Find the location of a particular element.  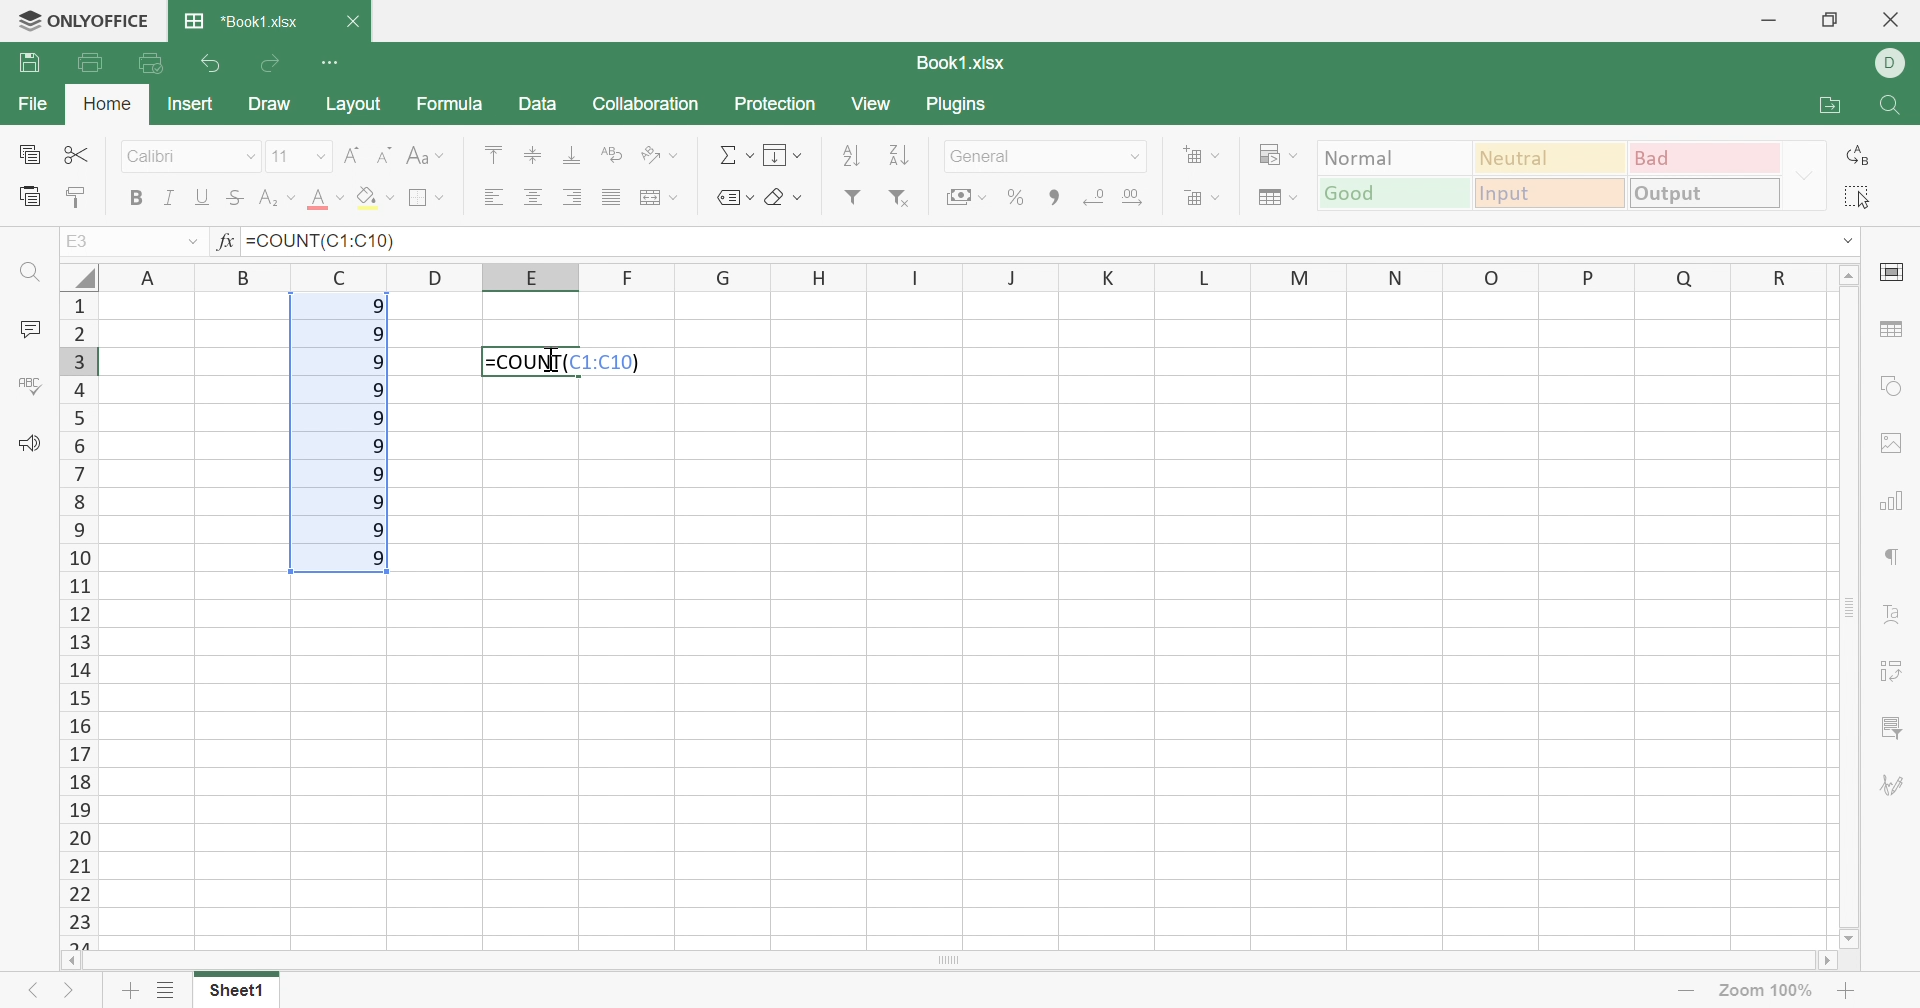

Decrease decimals is located at coordinates (1095, 195).